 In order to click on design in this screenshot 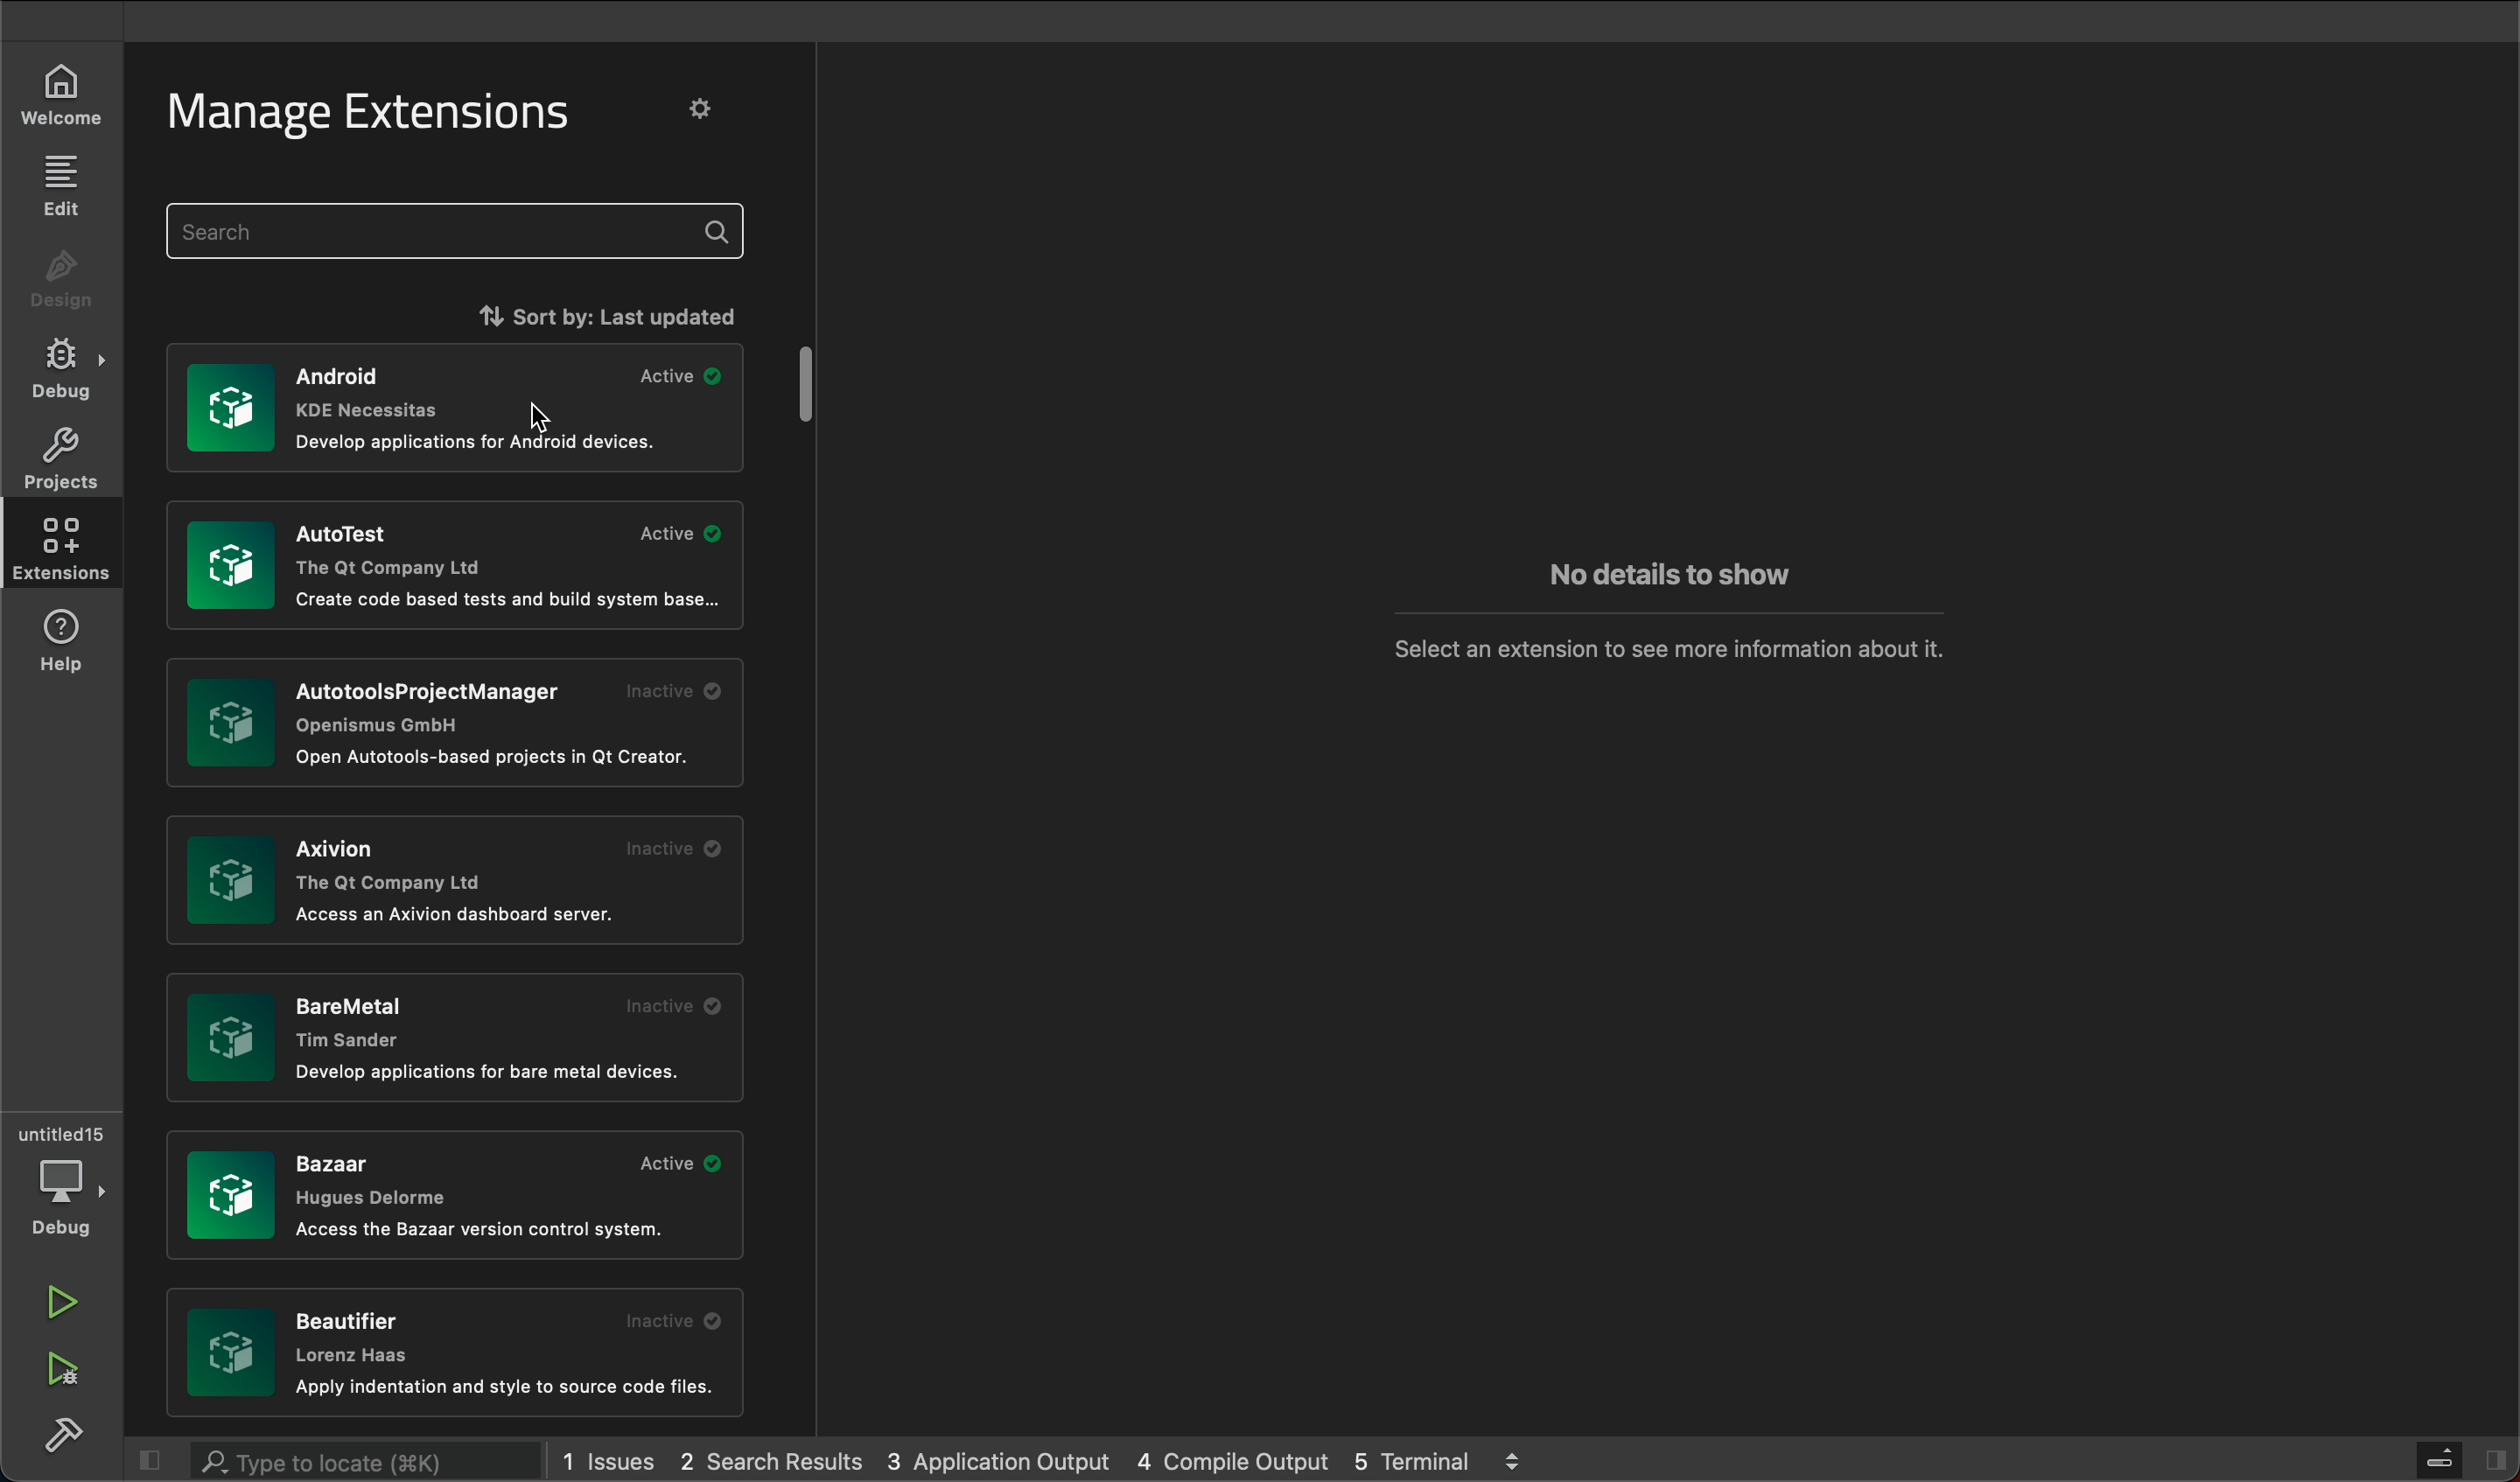, I will do `click(59, 282)`.